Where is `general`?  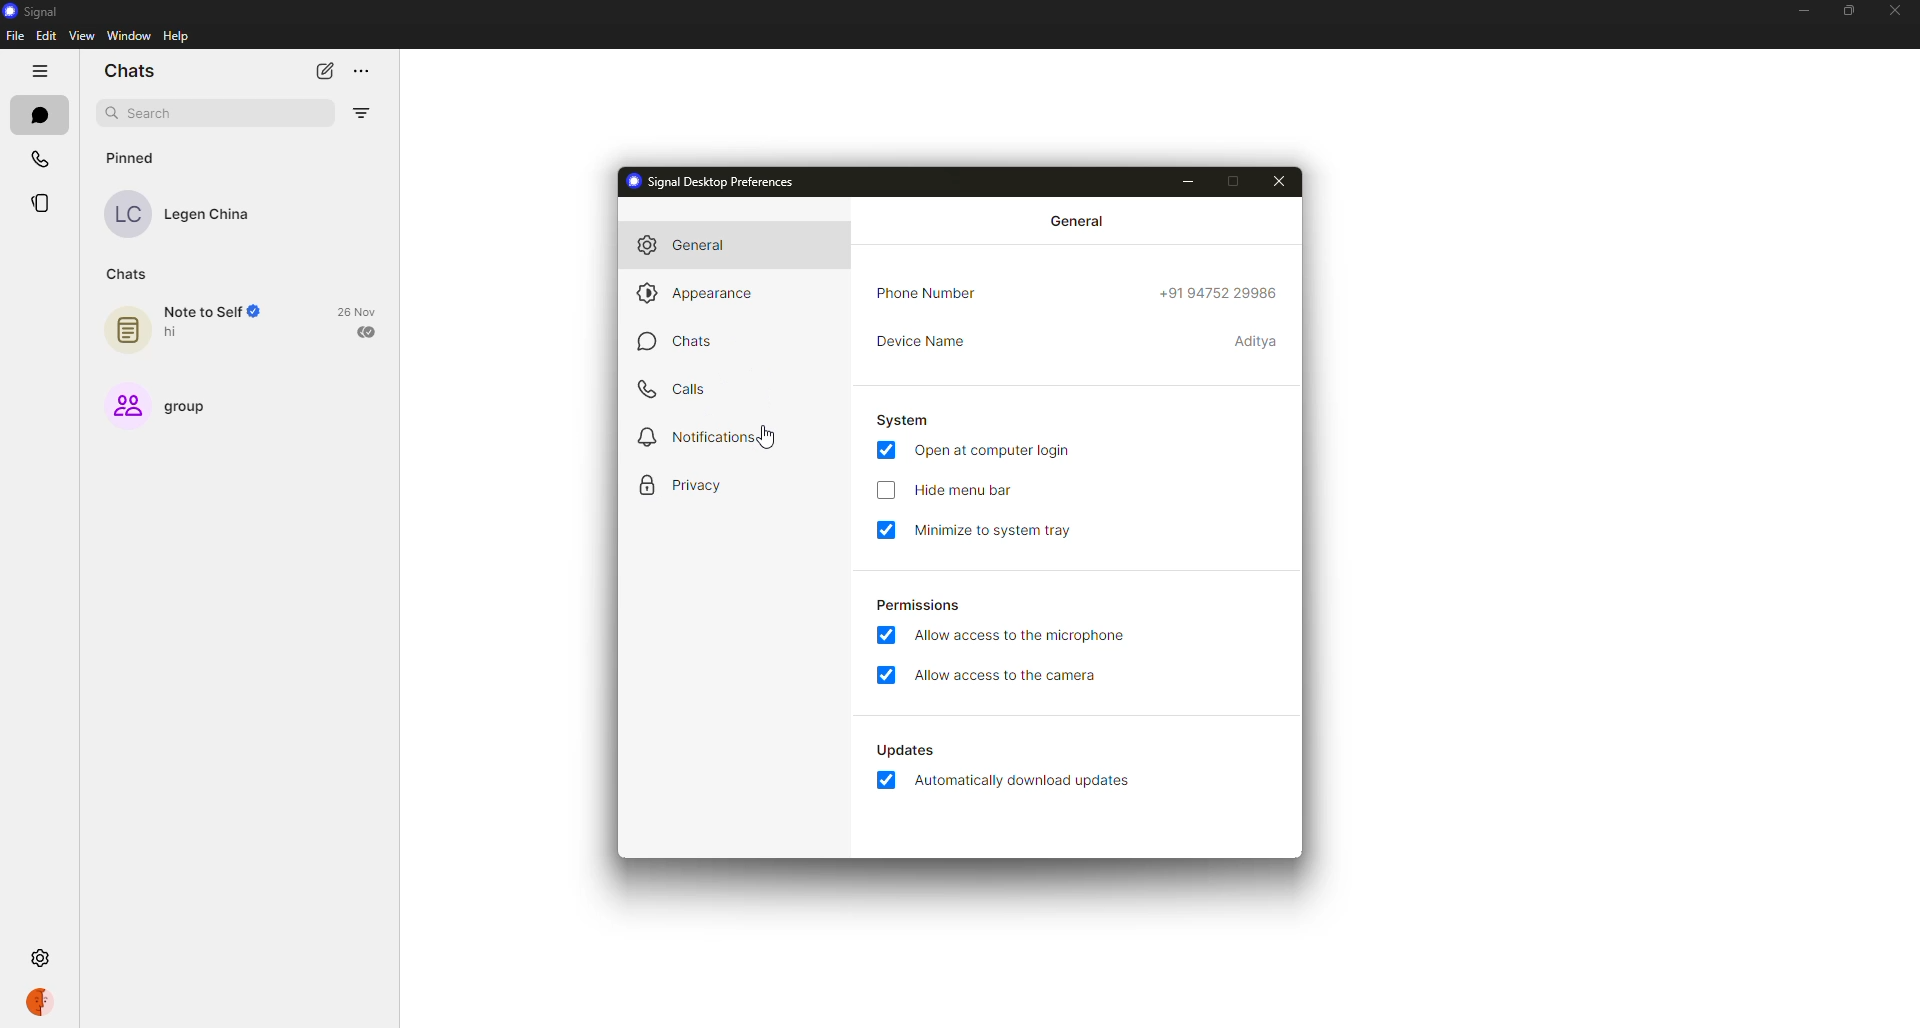
general is located at coordinates (690, 244).